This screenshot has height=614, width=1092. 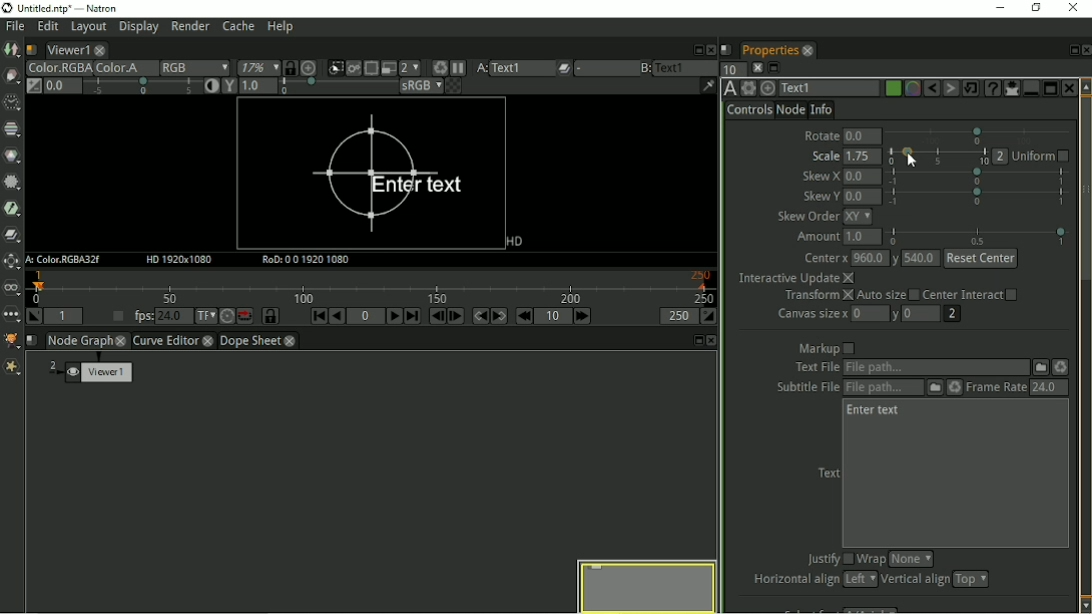 What do you see at coordinates (896, 559) in the screenshot?
I see `Wrap` at bounding box center [896, 559].